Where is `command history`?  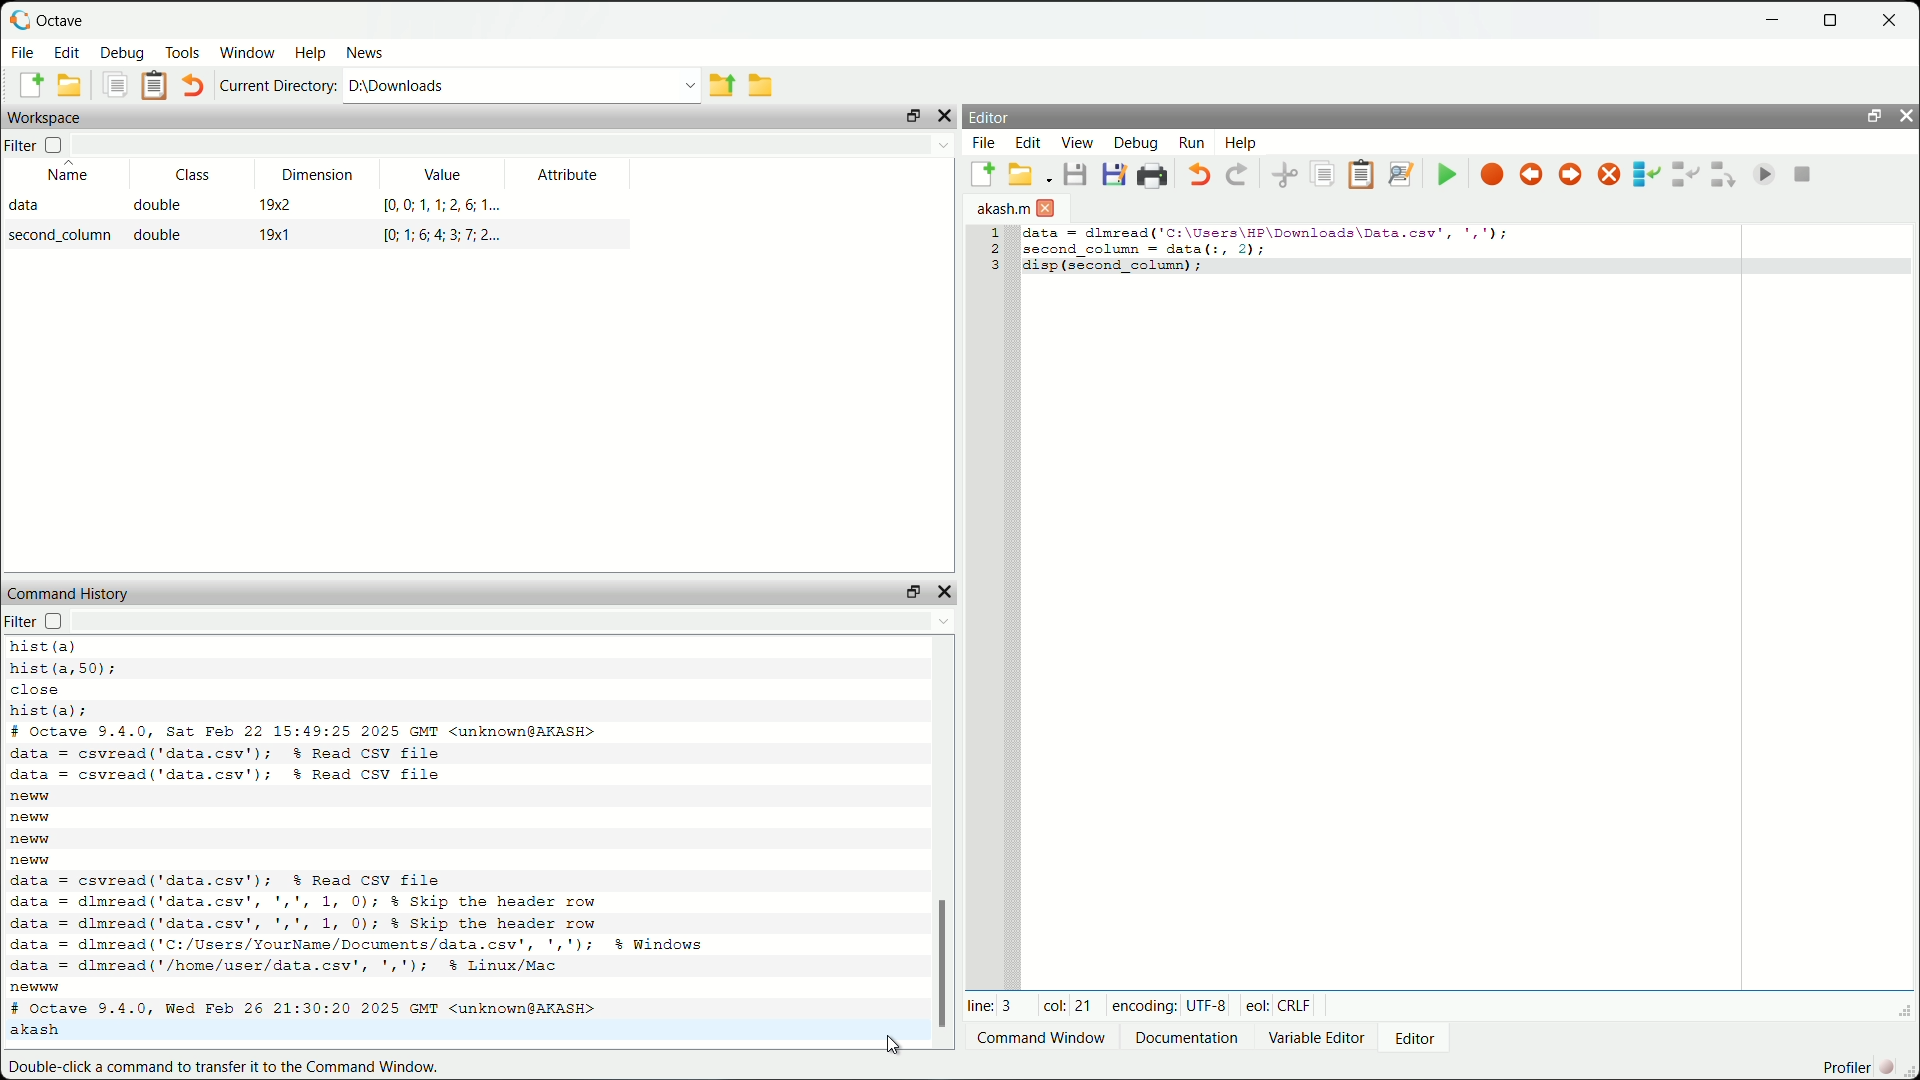 command history is located at coordinates (65, 590).